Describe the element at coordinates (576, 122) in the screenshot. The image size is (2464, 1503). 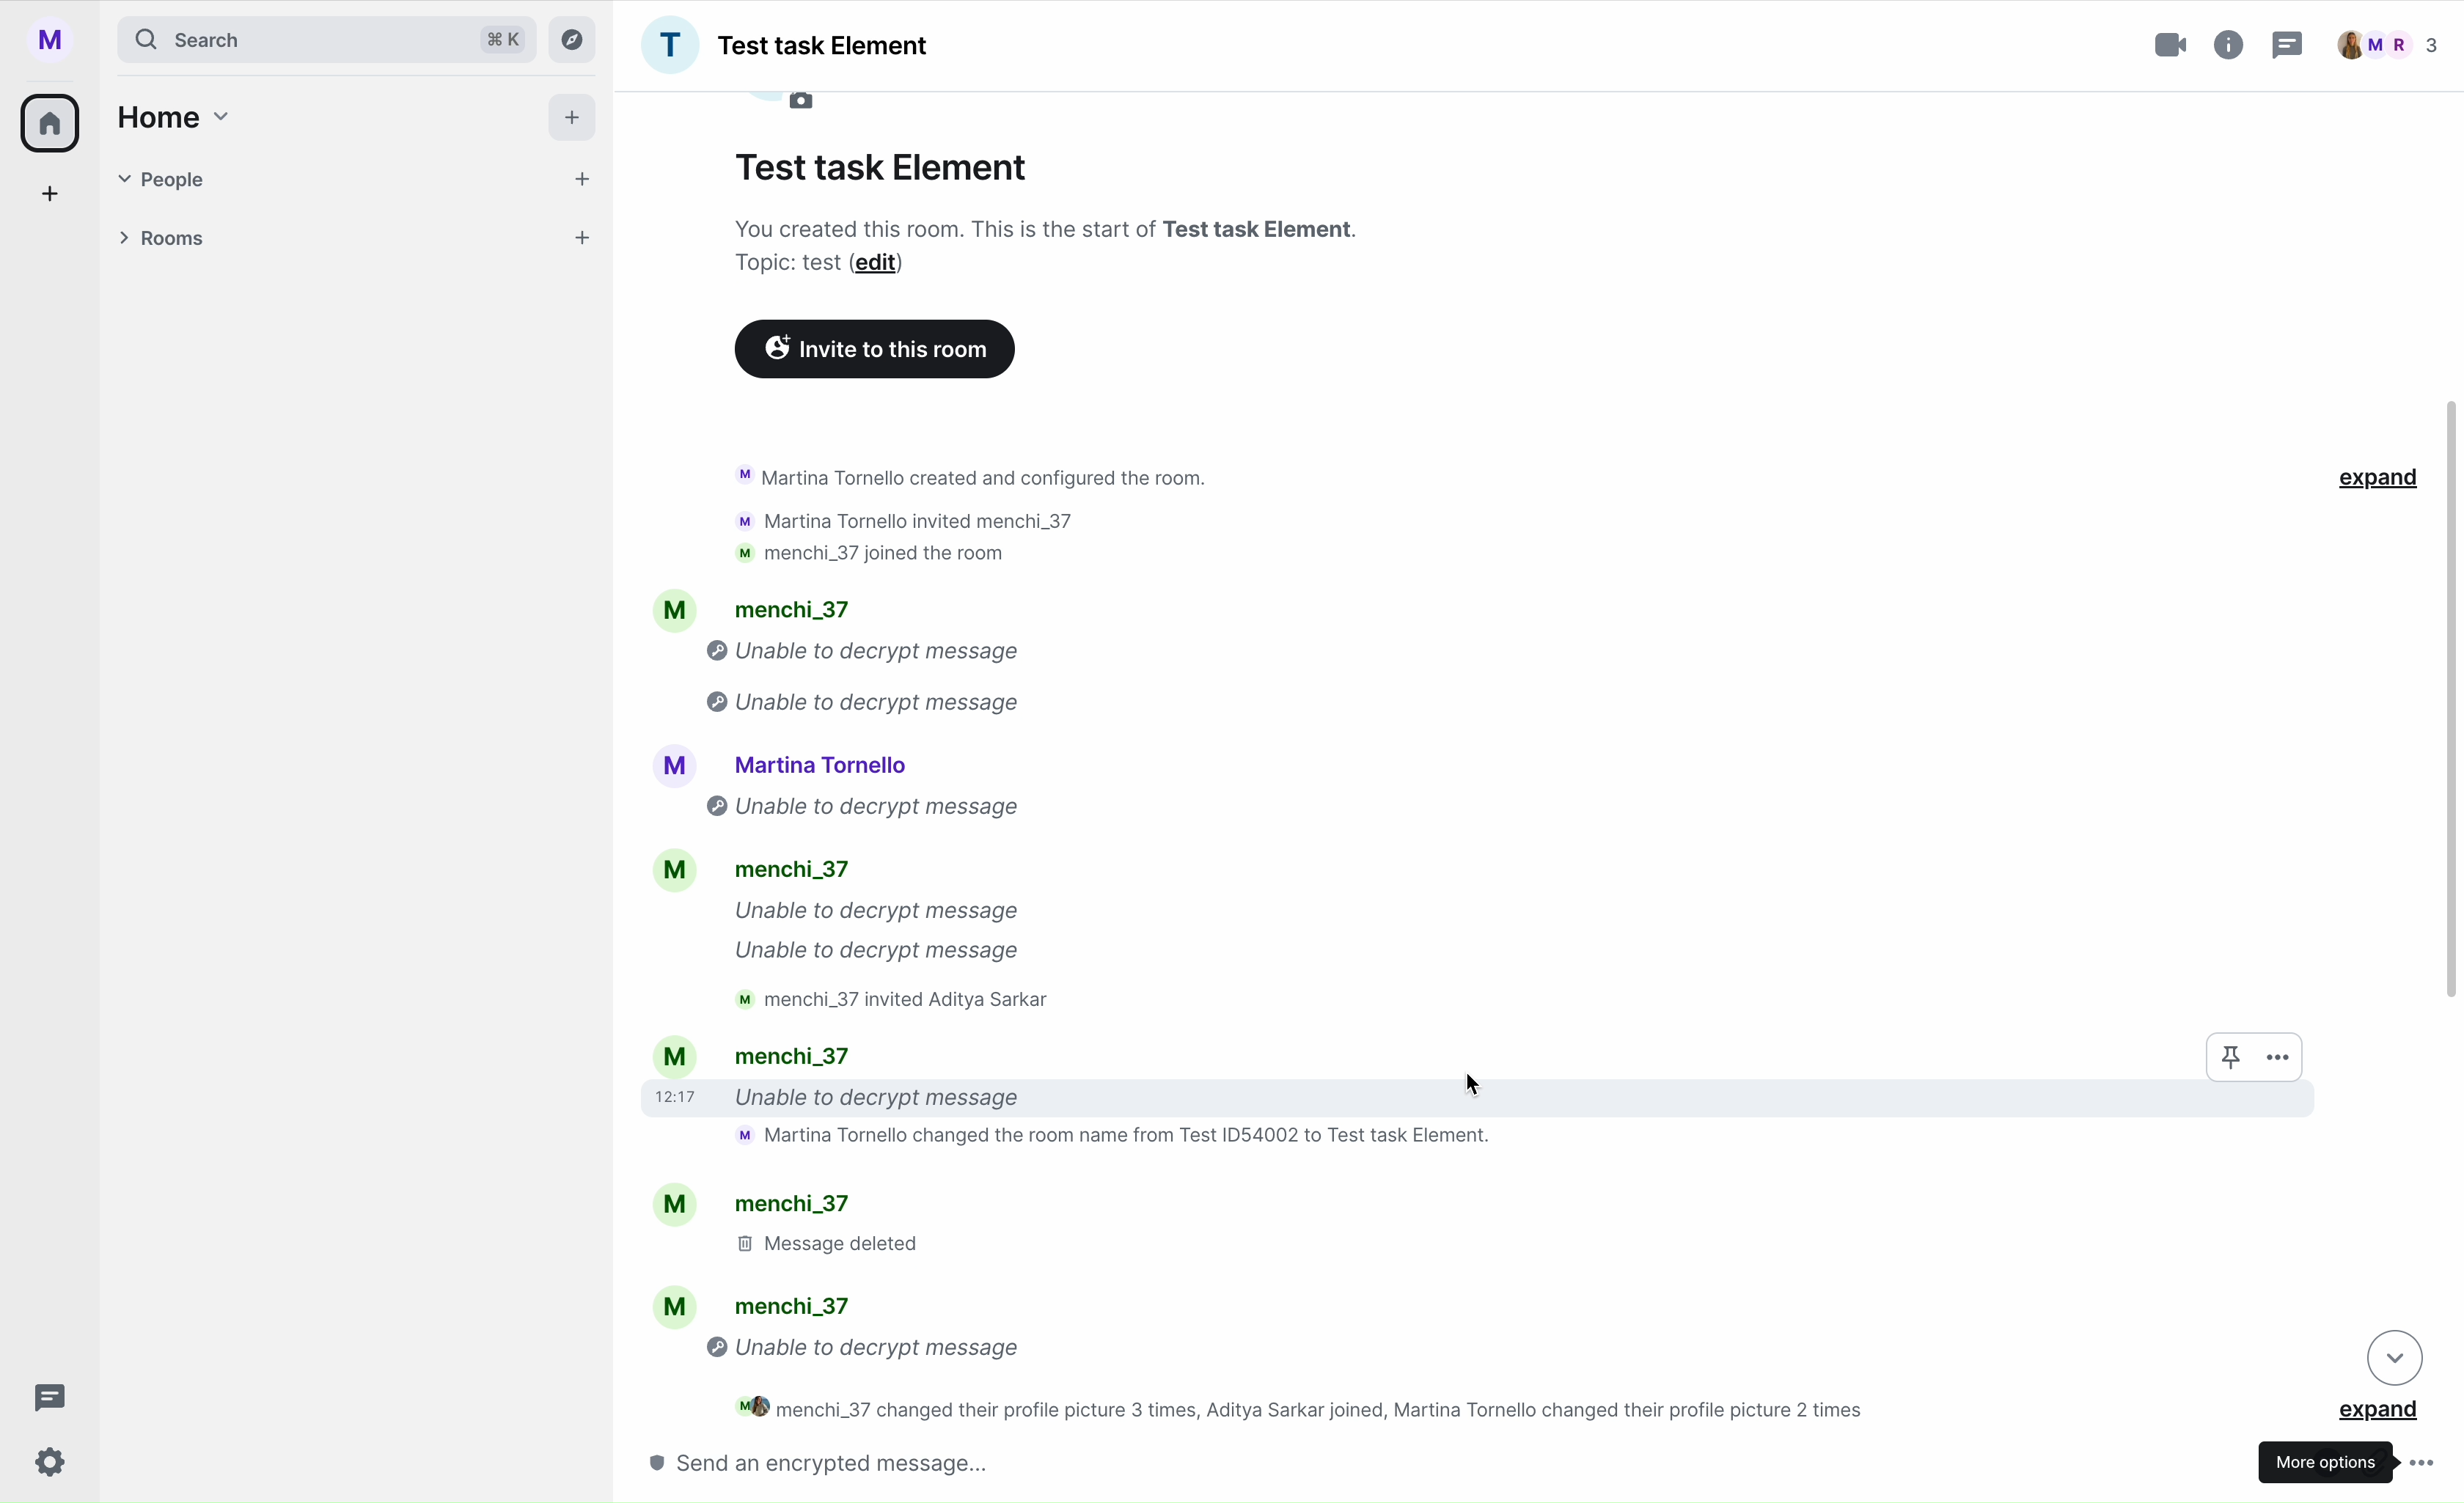
I see `add` at that location.